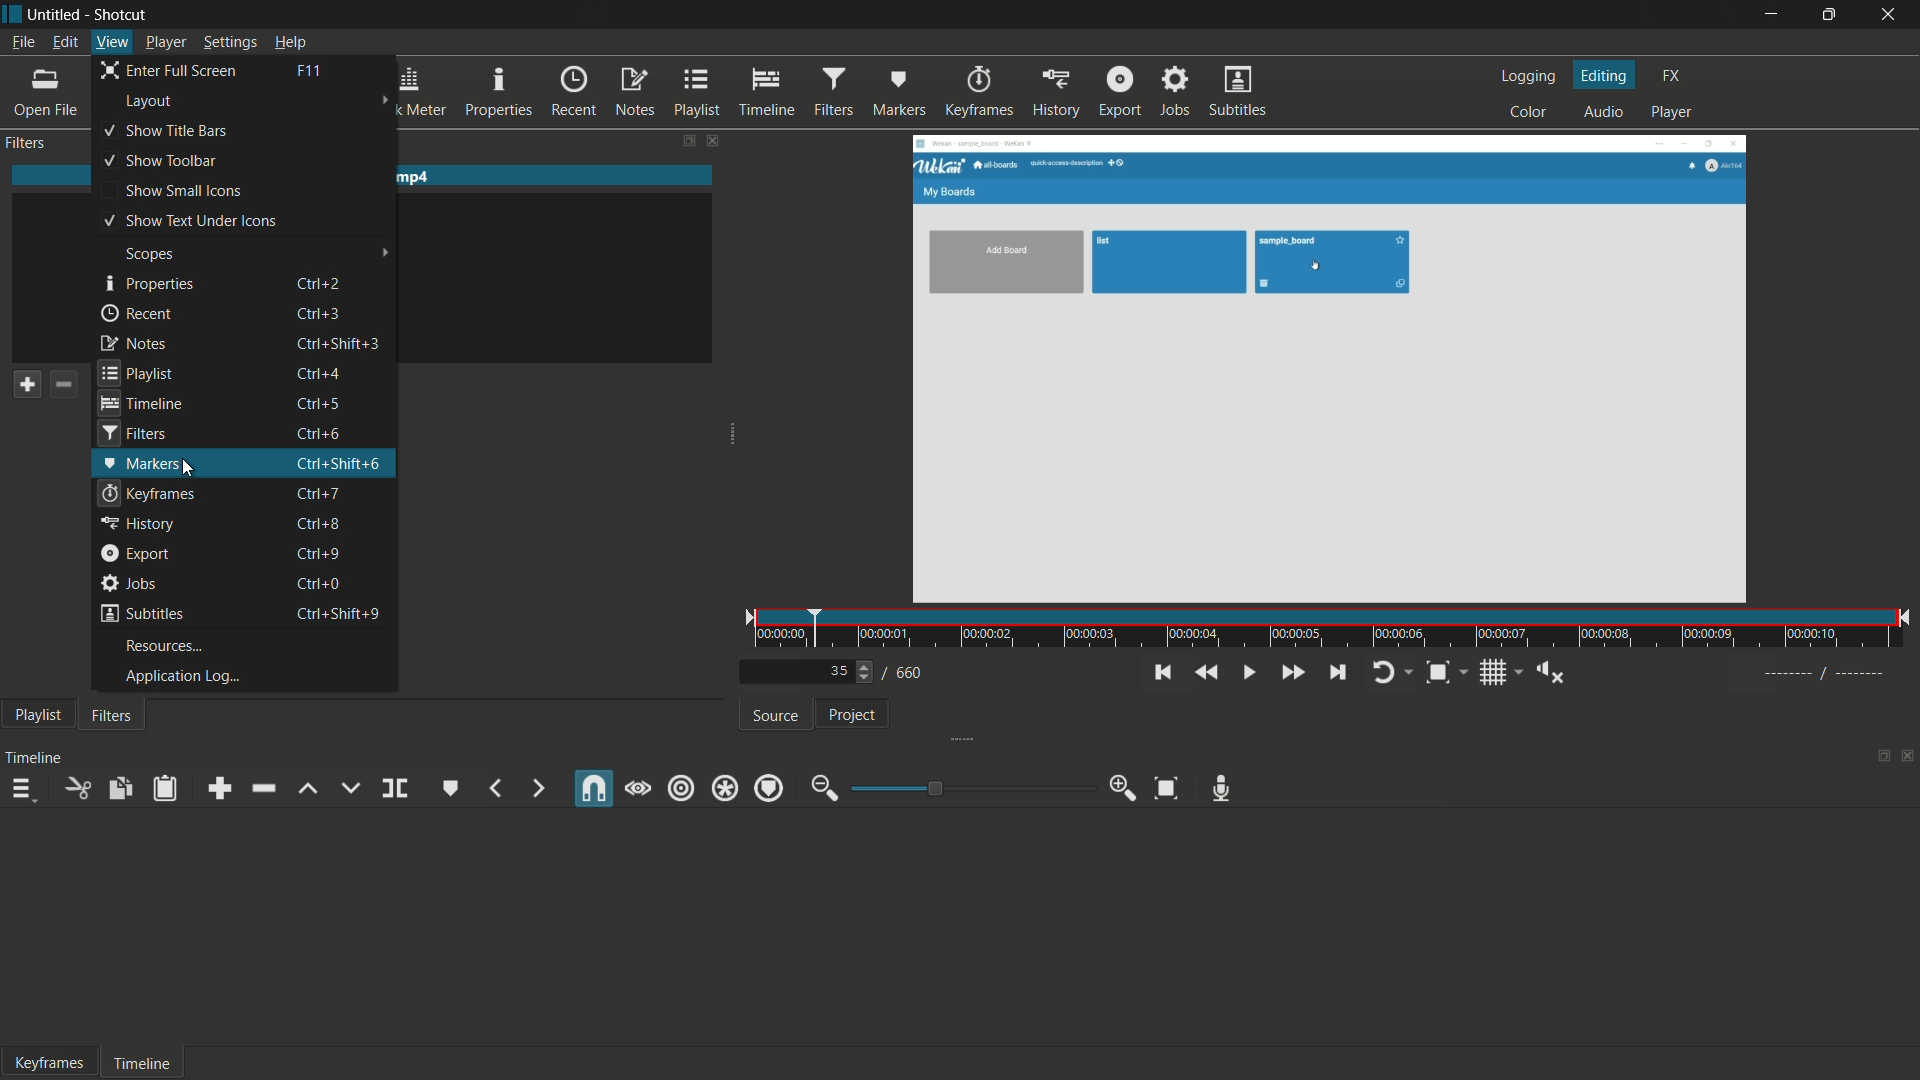  Describe the element at coordinates (1221, 788) in the screenshot. I see `record audio` at that location.